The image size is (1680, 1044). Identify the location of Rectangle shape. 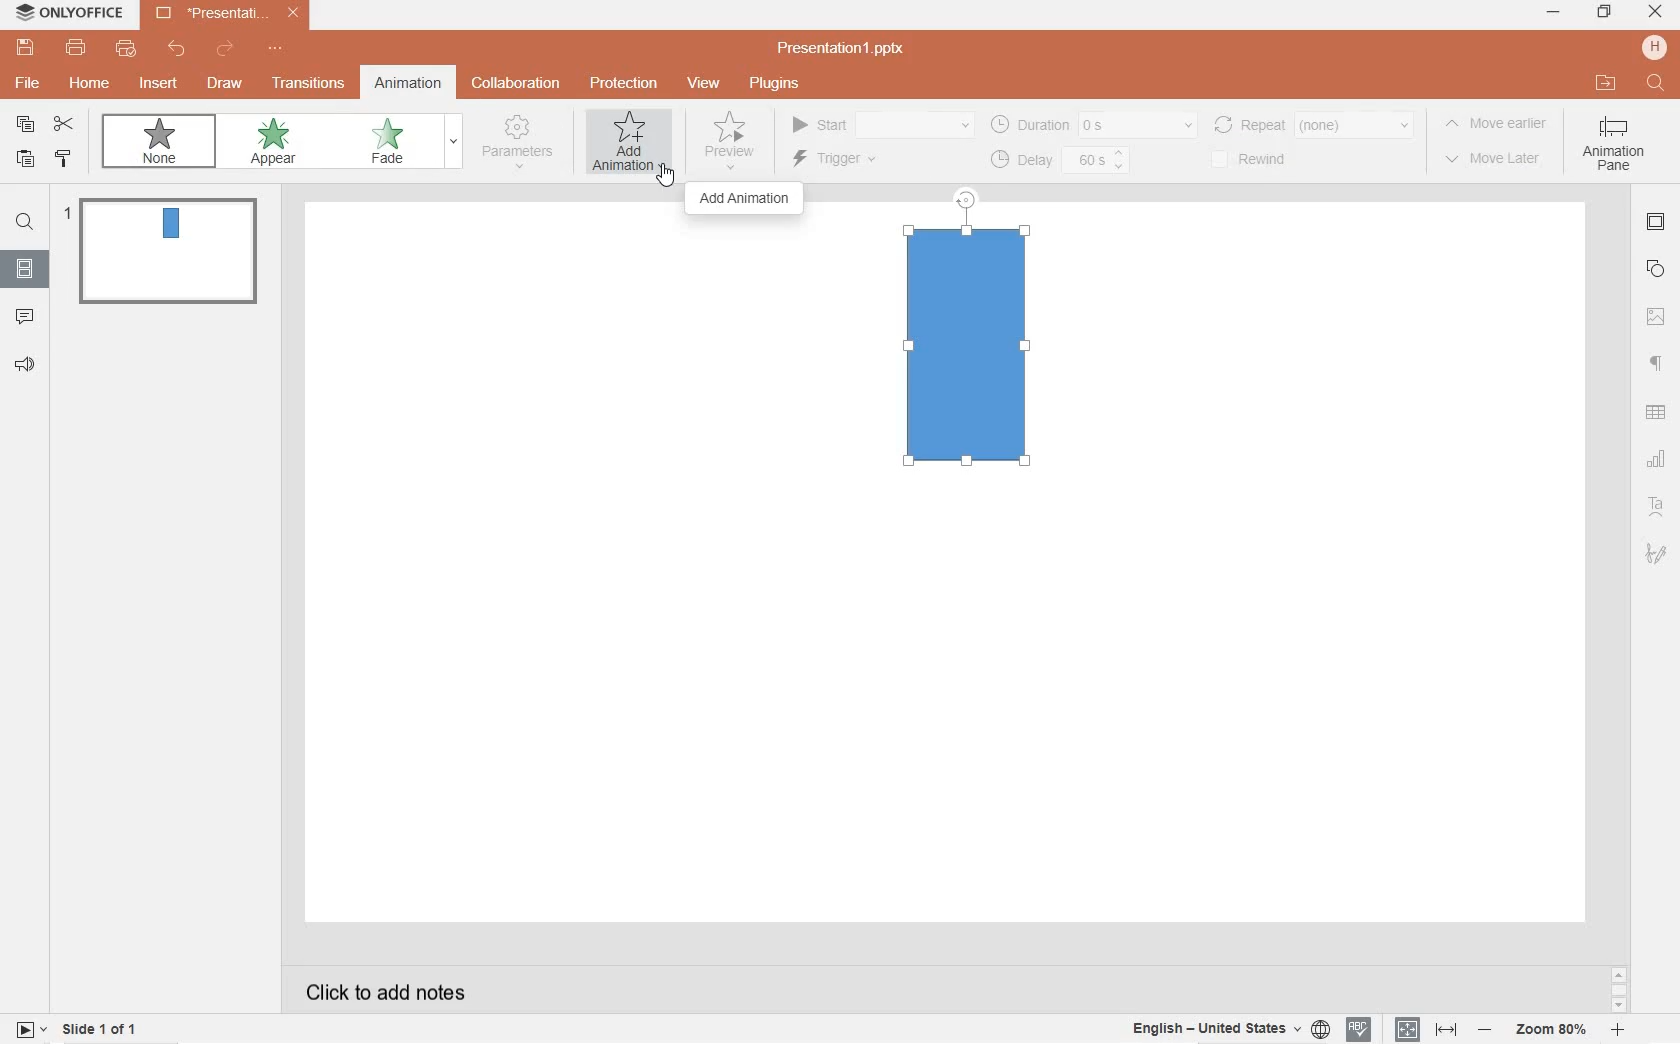
(968, 348).